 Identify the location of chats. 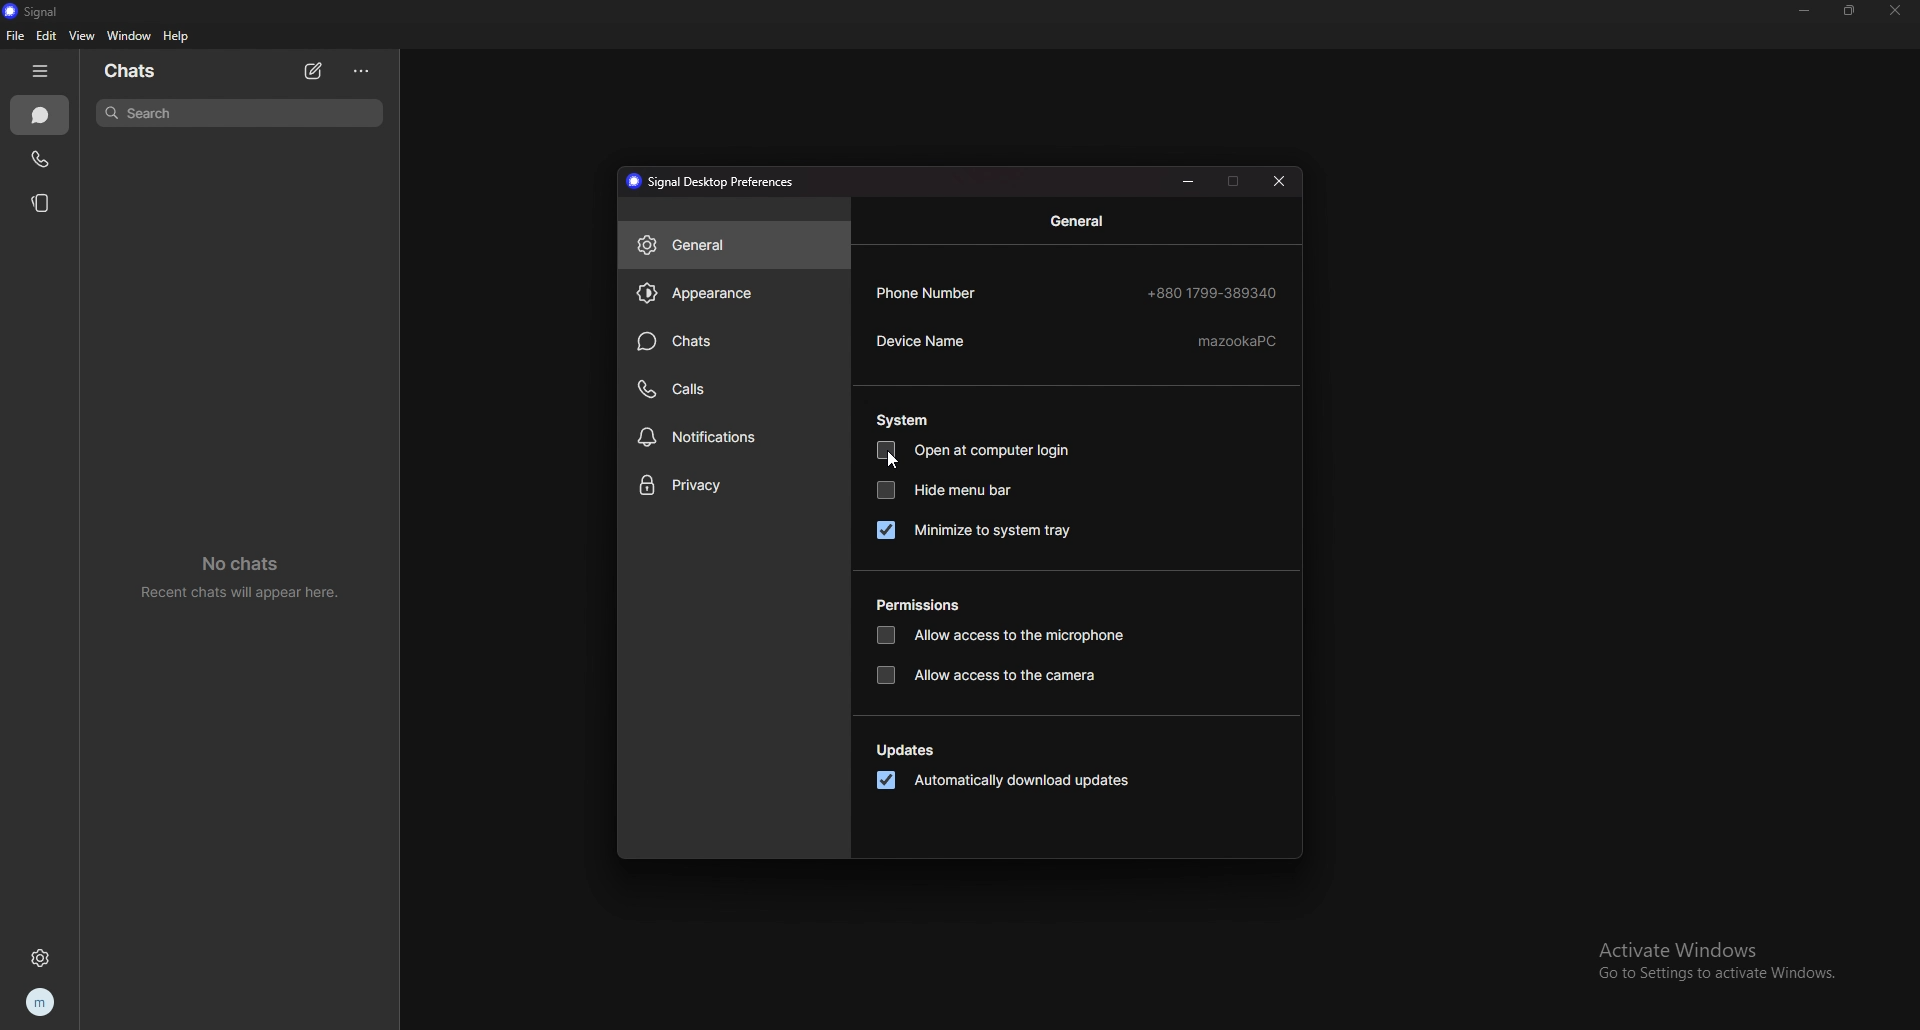
(732, 342).